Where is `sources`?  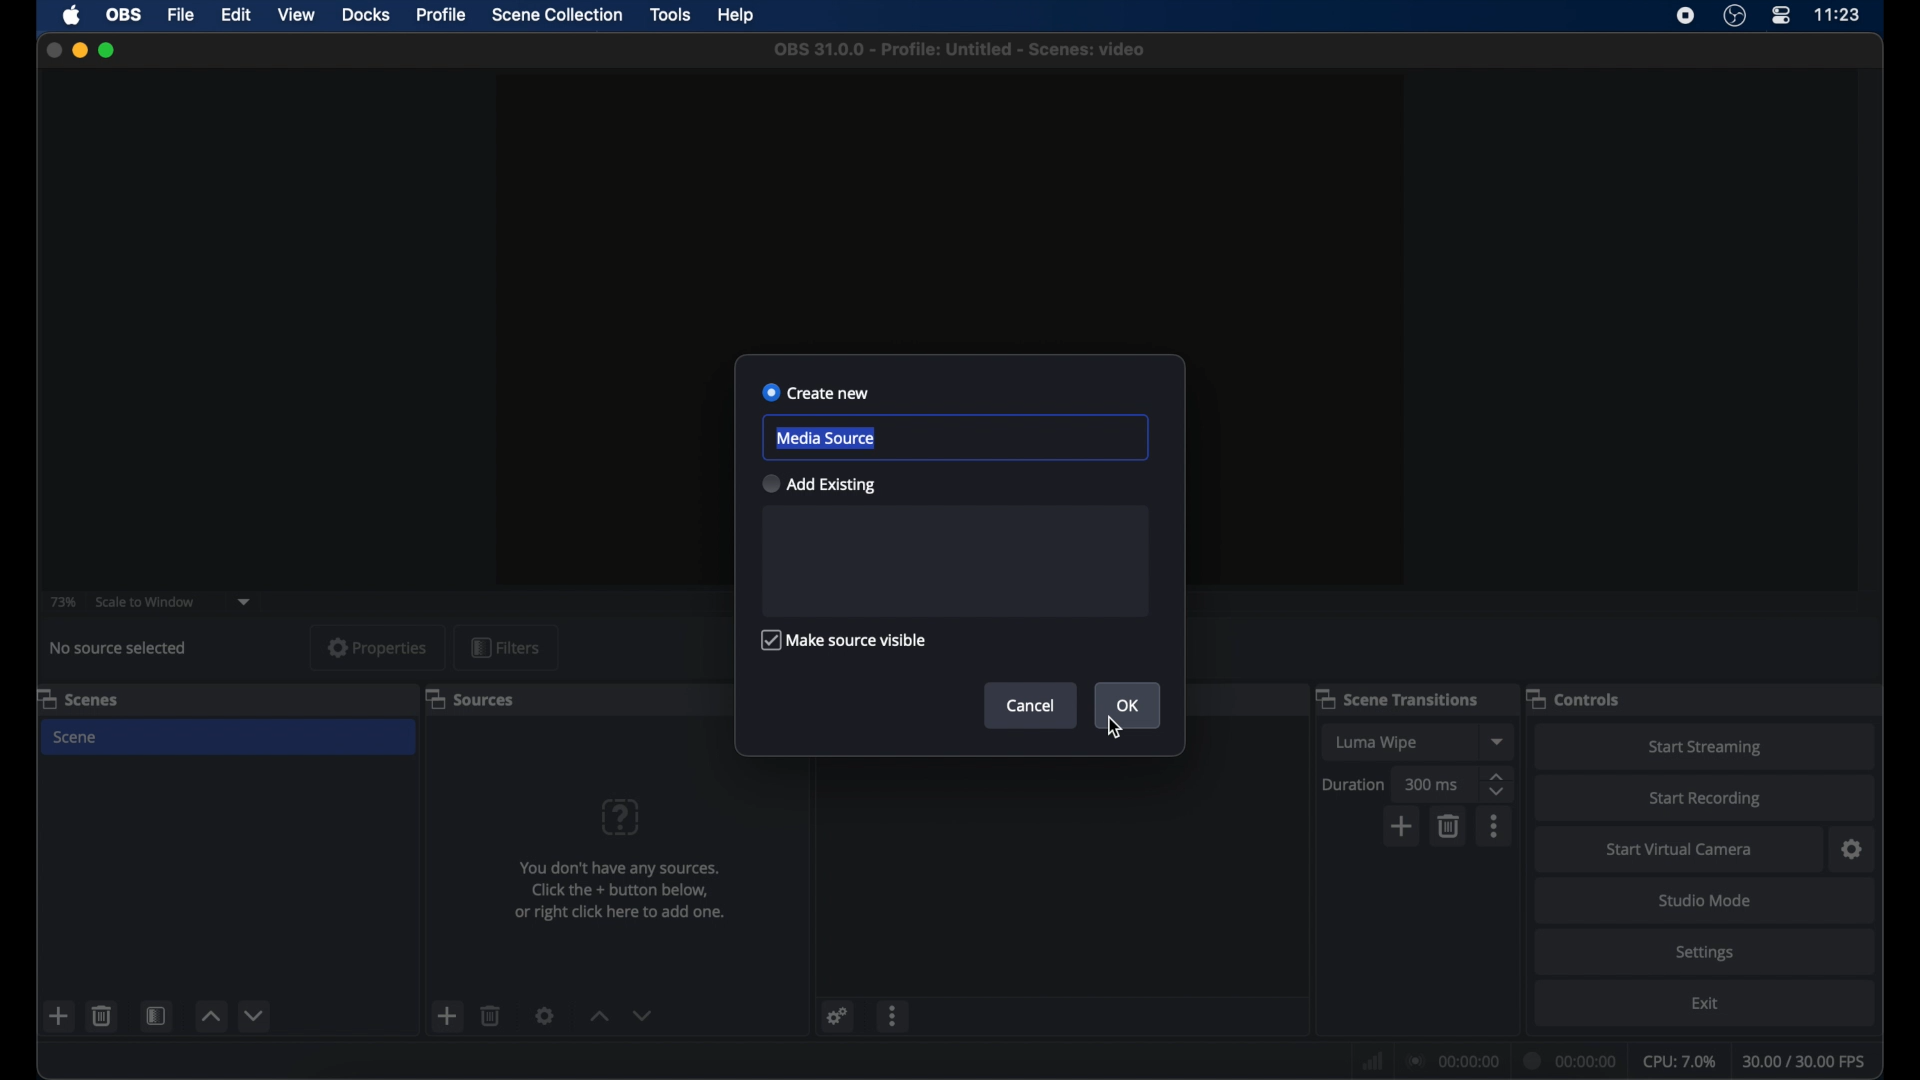
sources is located at coordinates (469, 698).